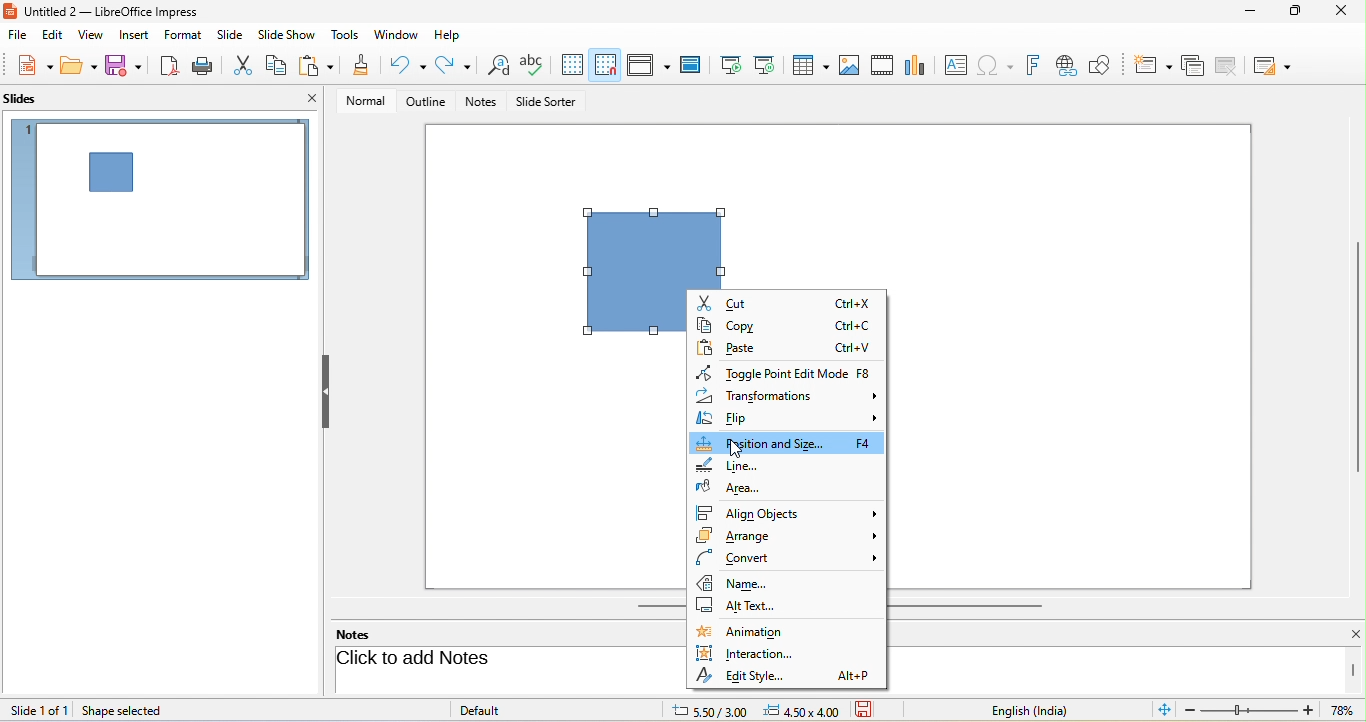 Image resolution: width=1366 pixels, height=722 pixels. What do you see at coordinates (739, 607) in the screenshot?
I see `alt text` at bounding box center [739, 607].